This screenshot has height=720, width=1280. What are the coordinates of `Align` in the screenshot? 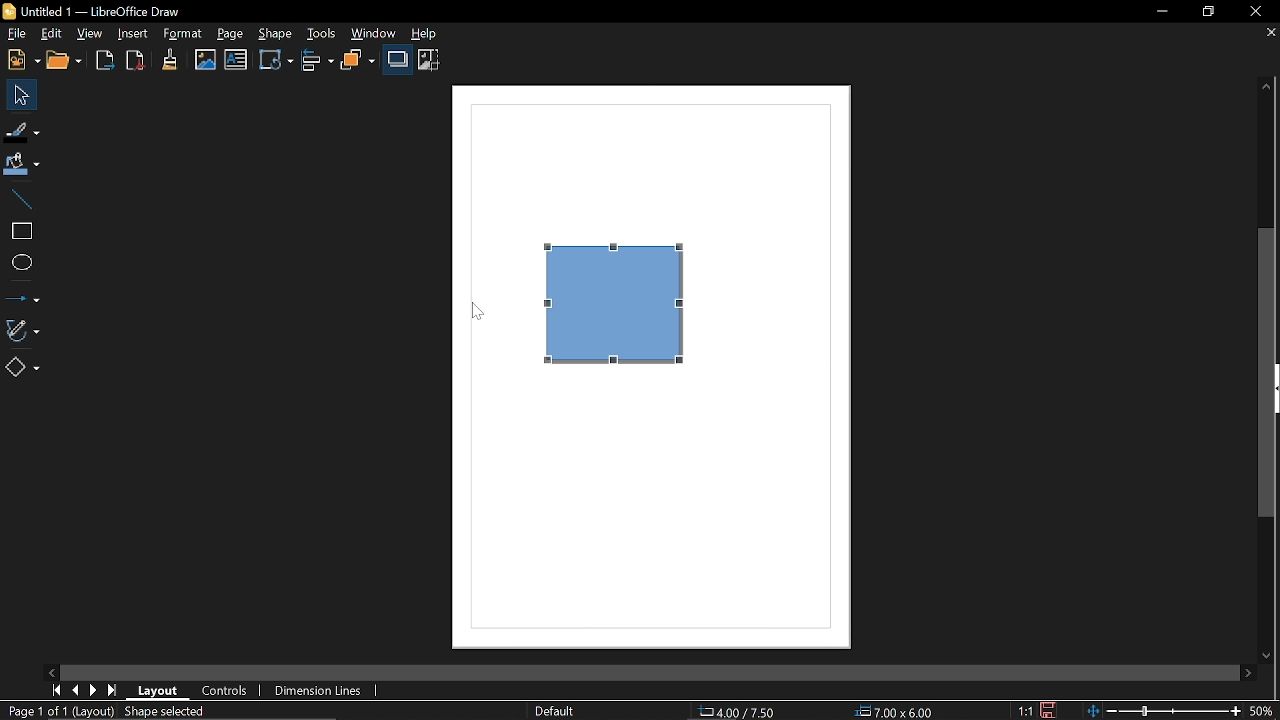 It's located at (315, 61).